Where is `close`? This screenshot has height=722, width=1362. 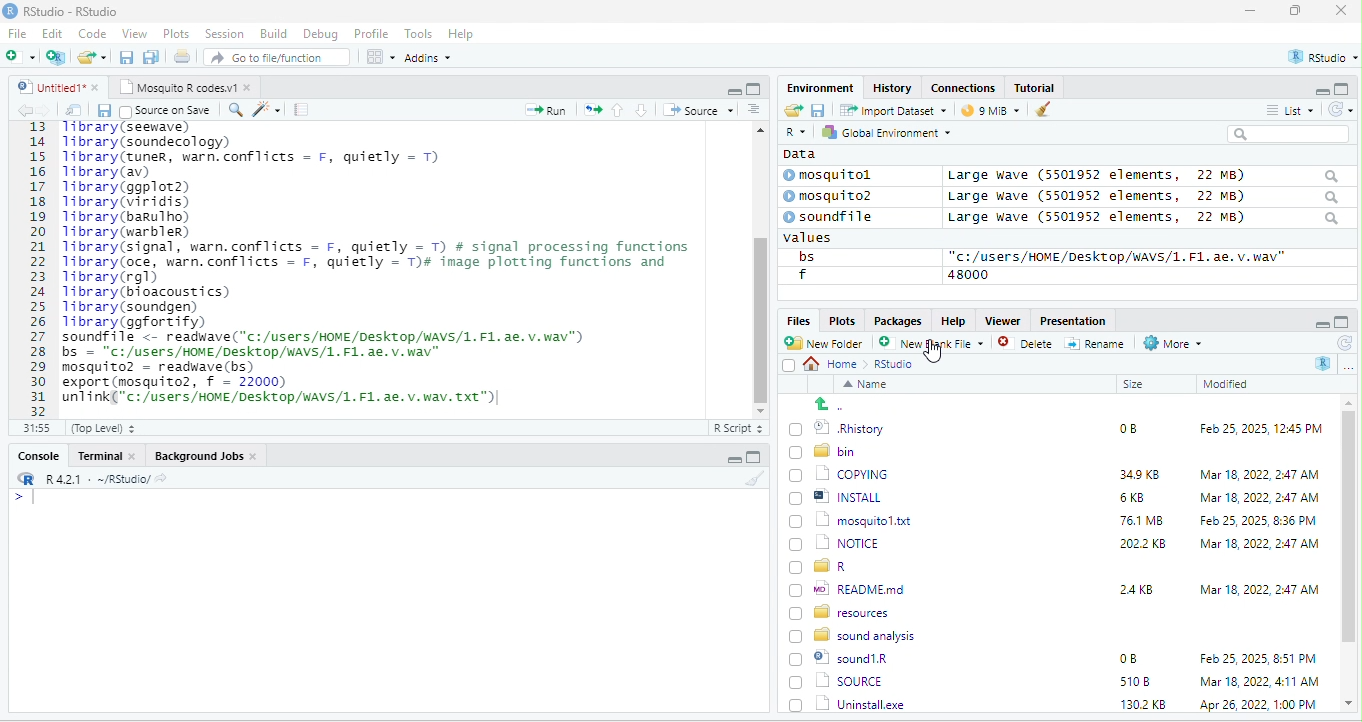
close is located at coordinates (1341, 12).